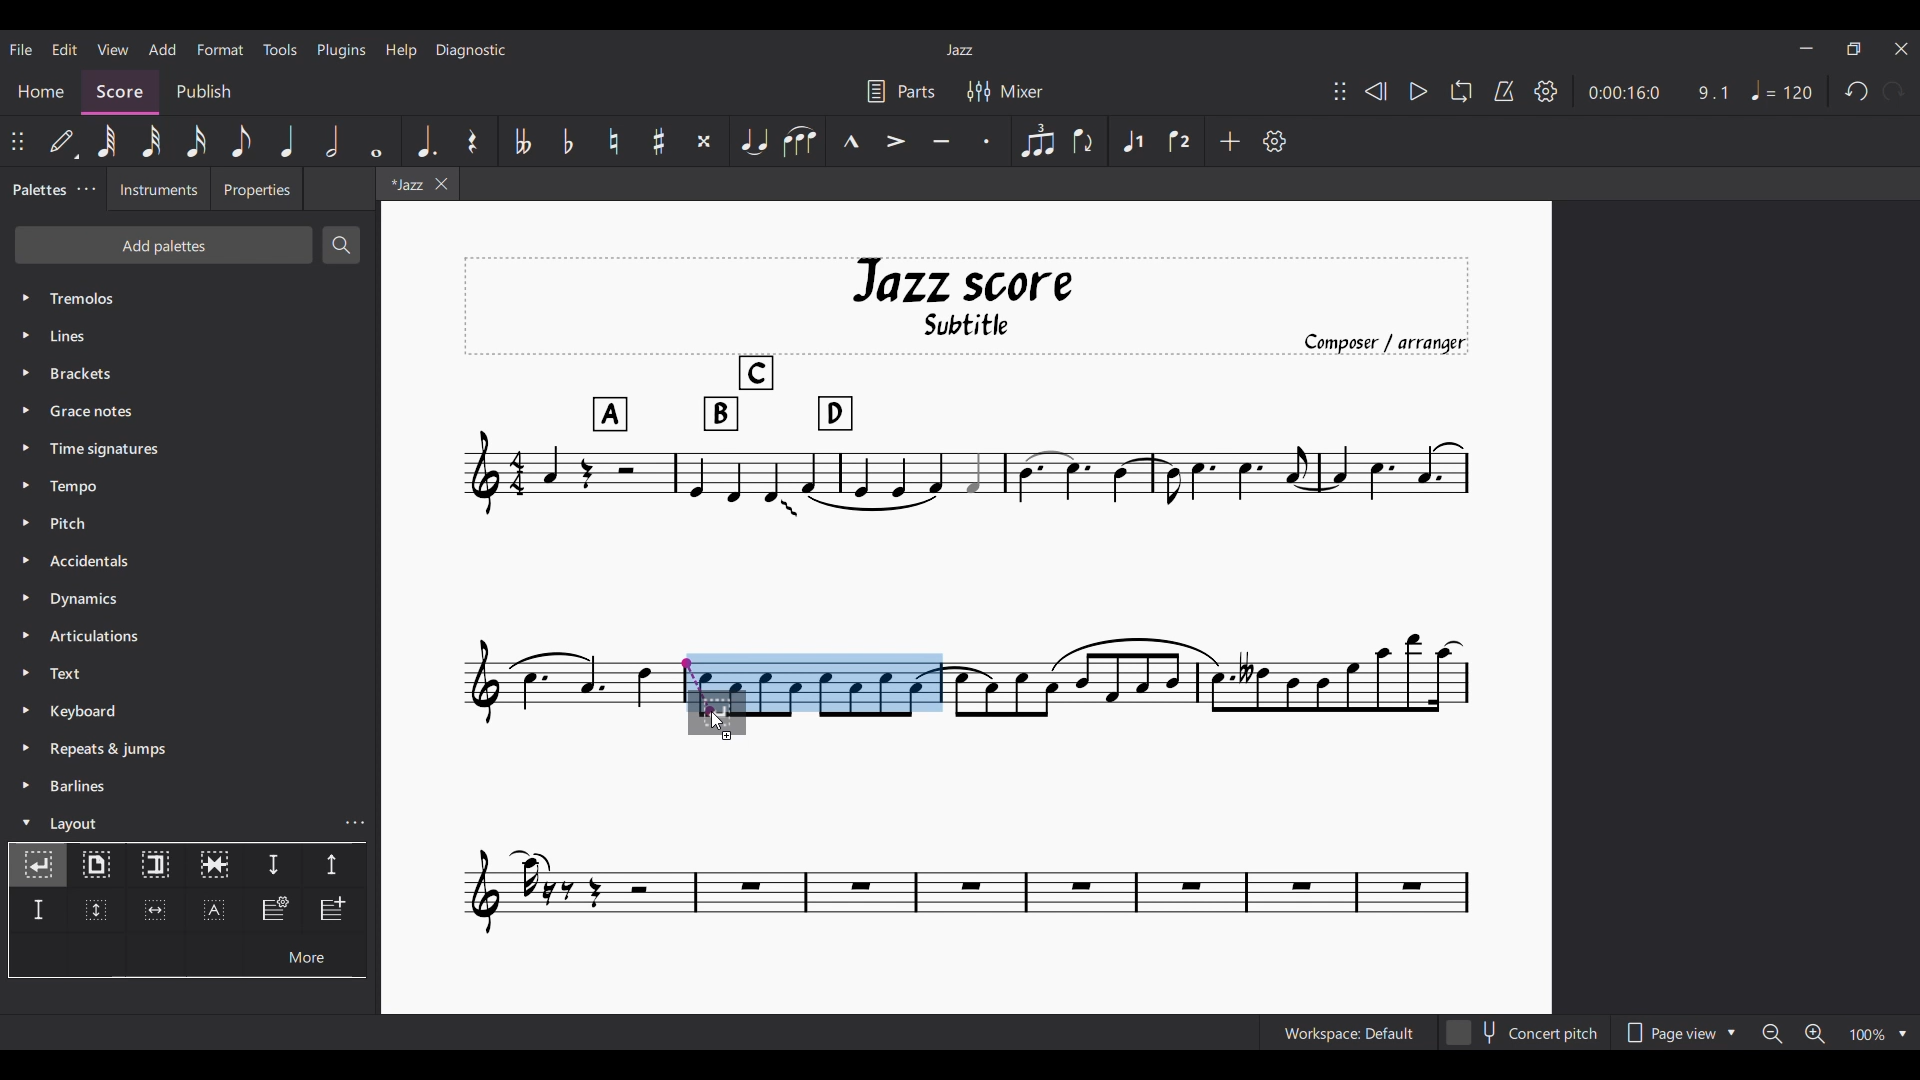 The image size is (1920, 1080). What do you see at coordinates (21, 50) in the screenshot?
I see `File menu ` at bounding box center [21, 50].